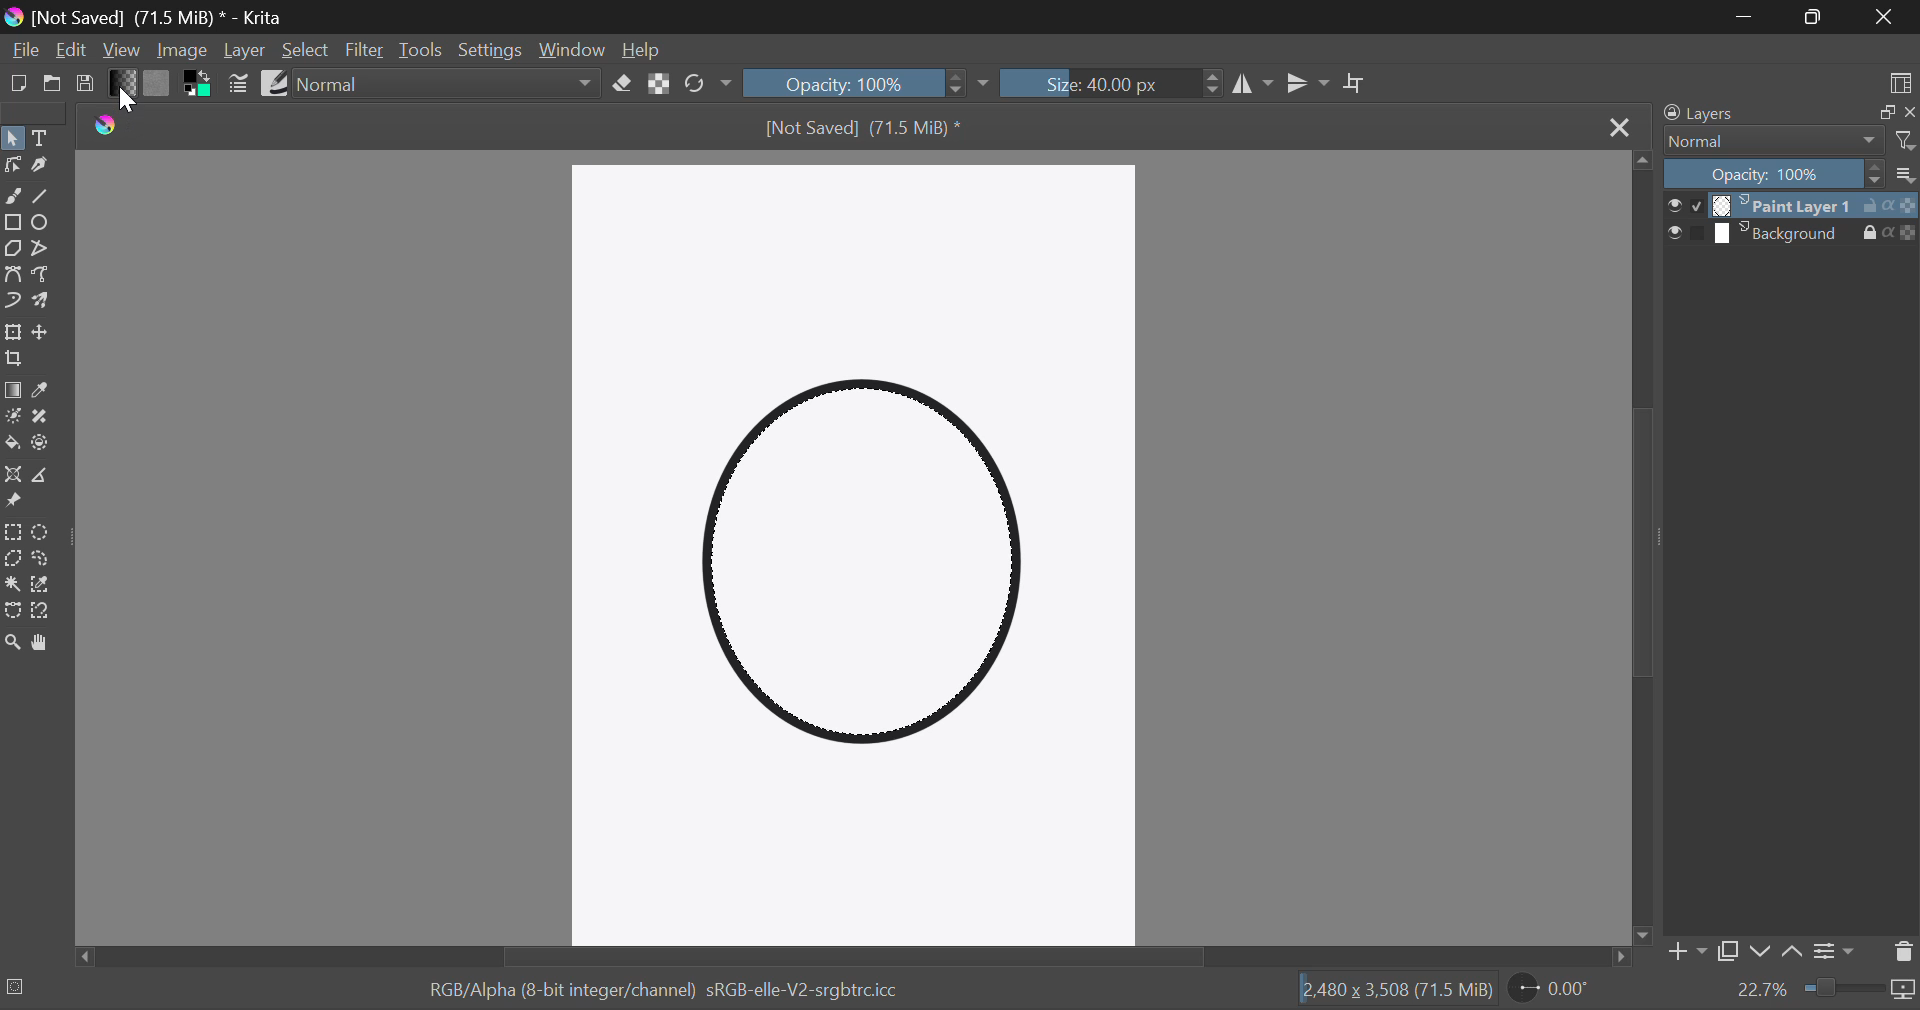 This screenshot has height=1010, width=1920. I want to click on checkbox, so click(1684, 206).